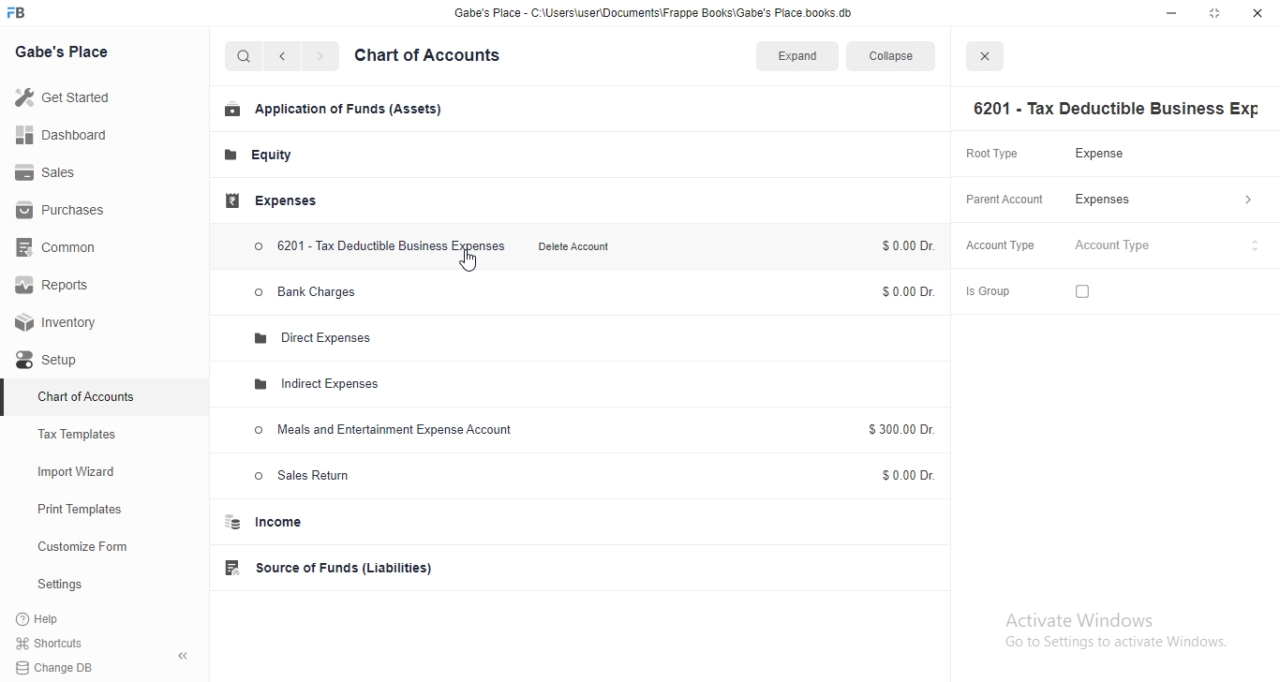 The height and width of the screenshot is (682, 1280). I want to click on $0.00Dr, so click(906, 246).